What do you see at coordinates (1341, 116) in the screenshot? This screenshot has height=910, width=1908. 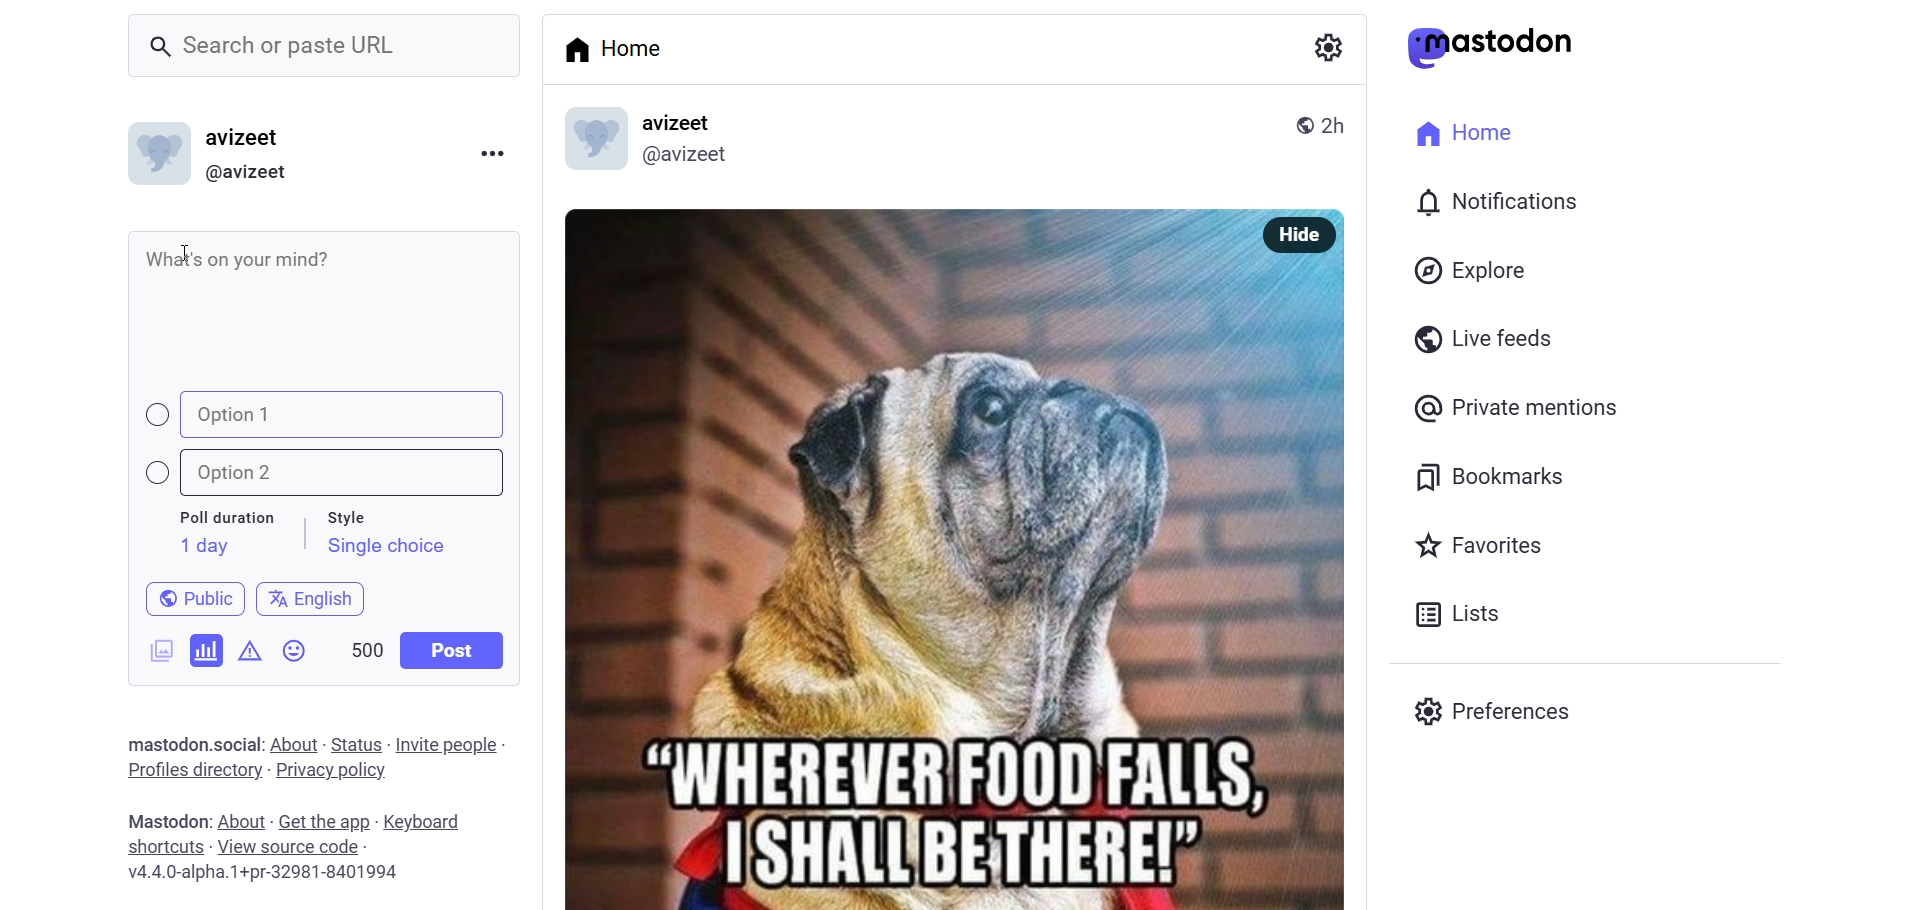 I see `2h` at bounding box center [1341, 116].